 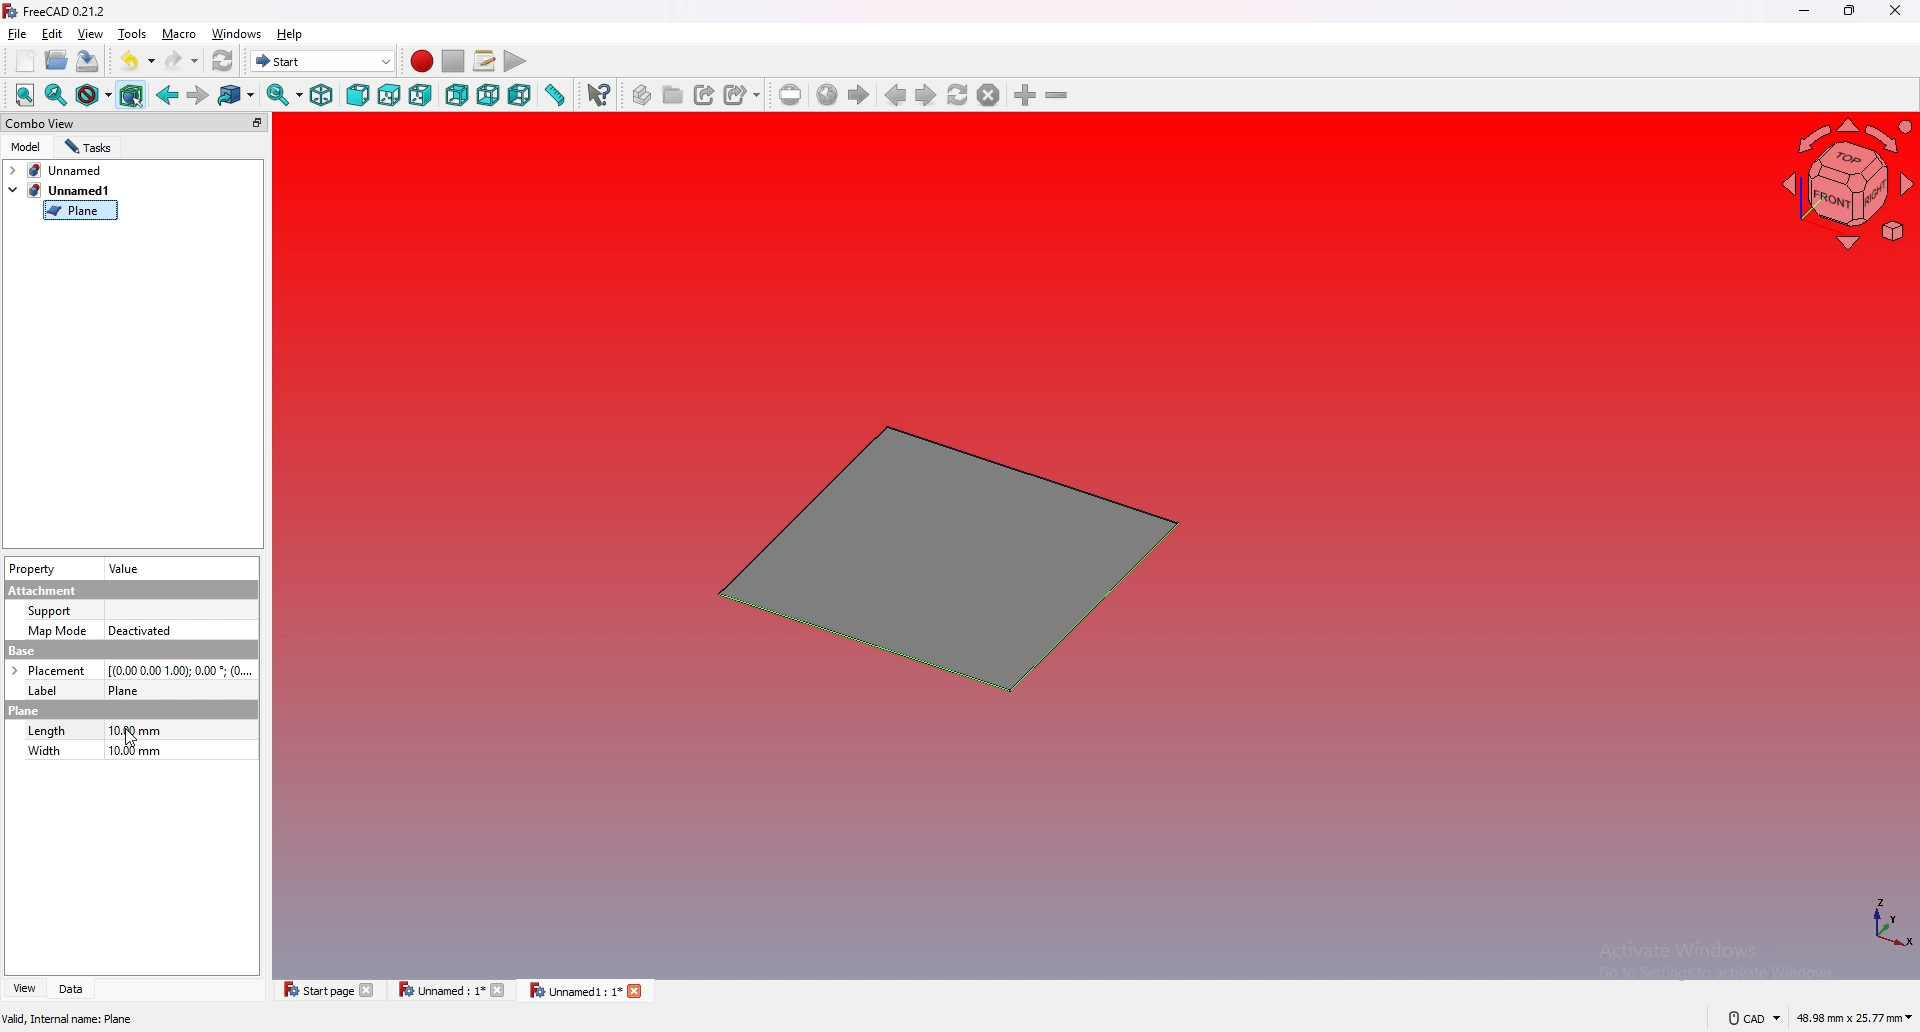 I want to click on new, so click(x=26, y=61).